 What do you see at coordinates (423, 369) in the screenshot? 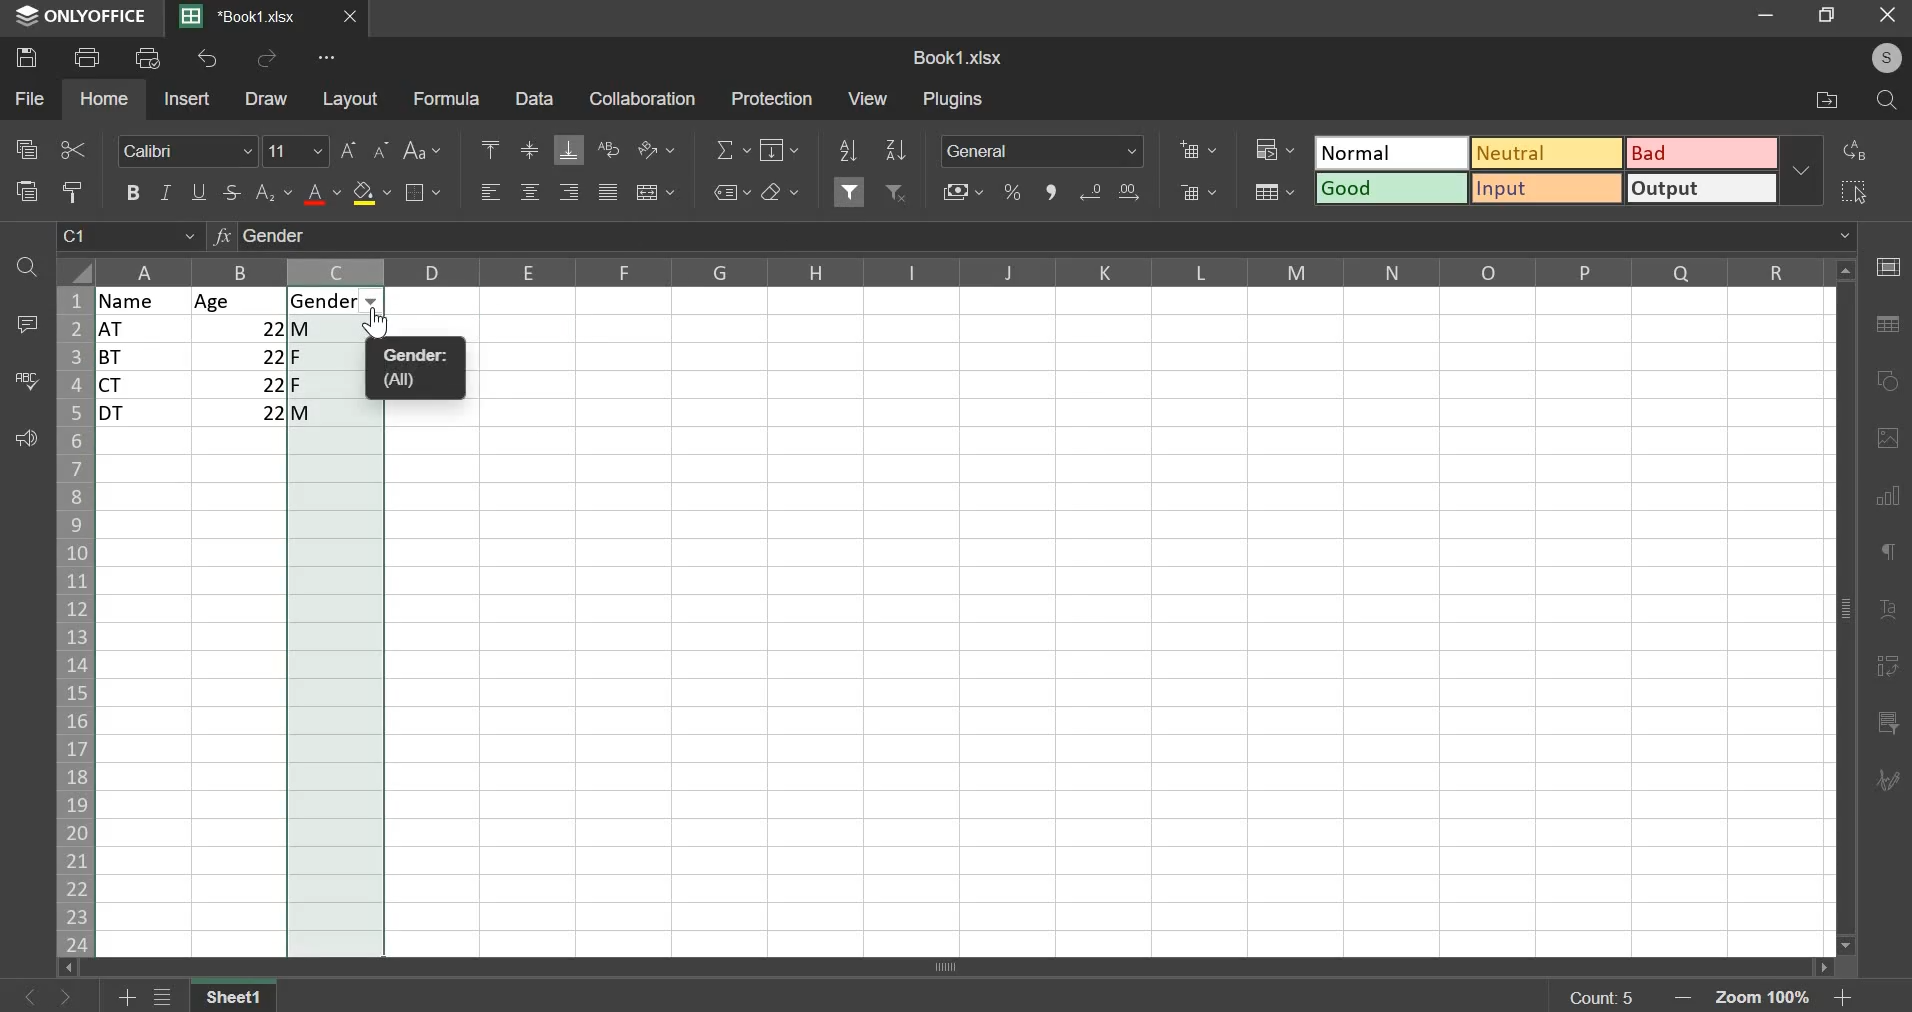
I see `gender (all)` at bounding box center [423, 369].